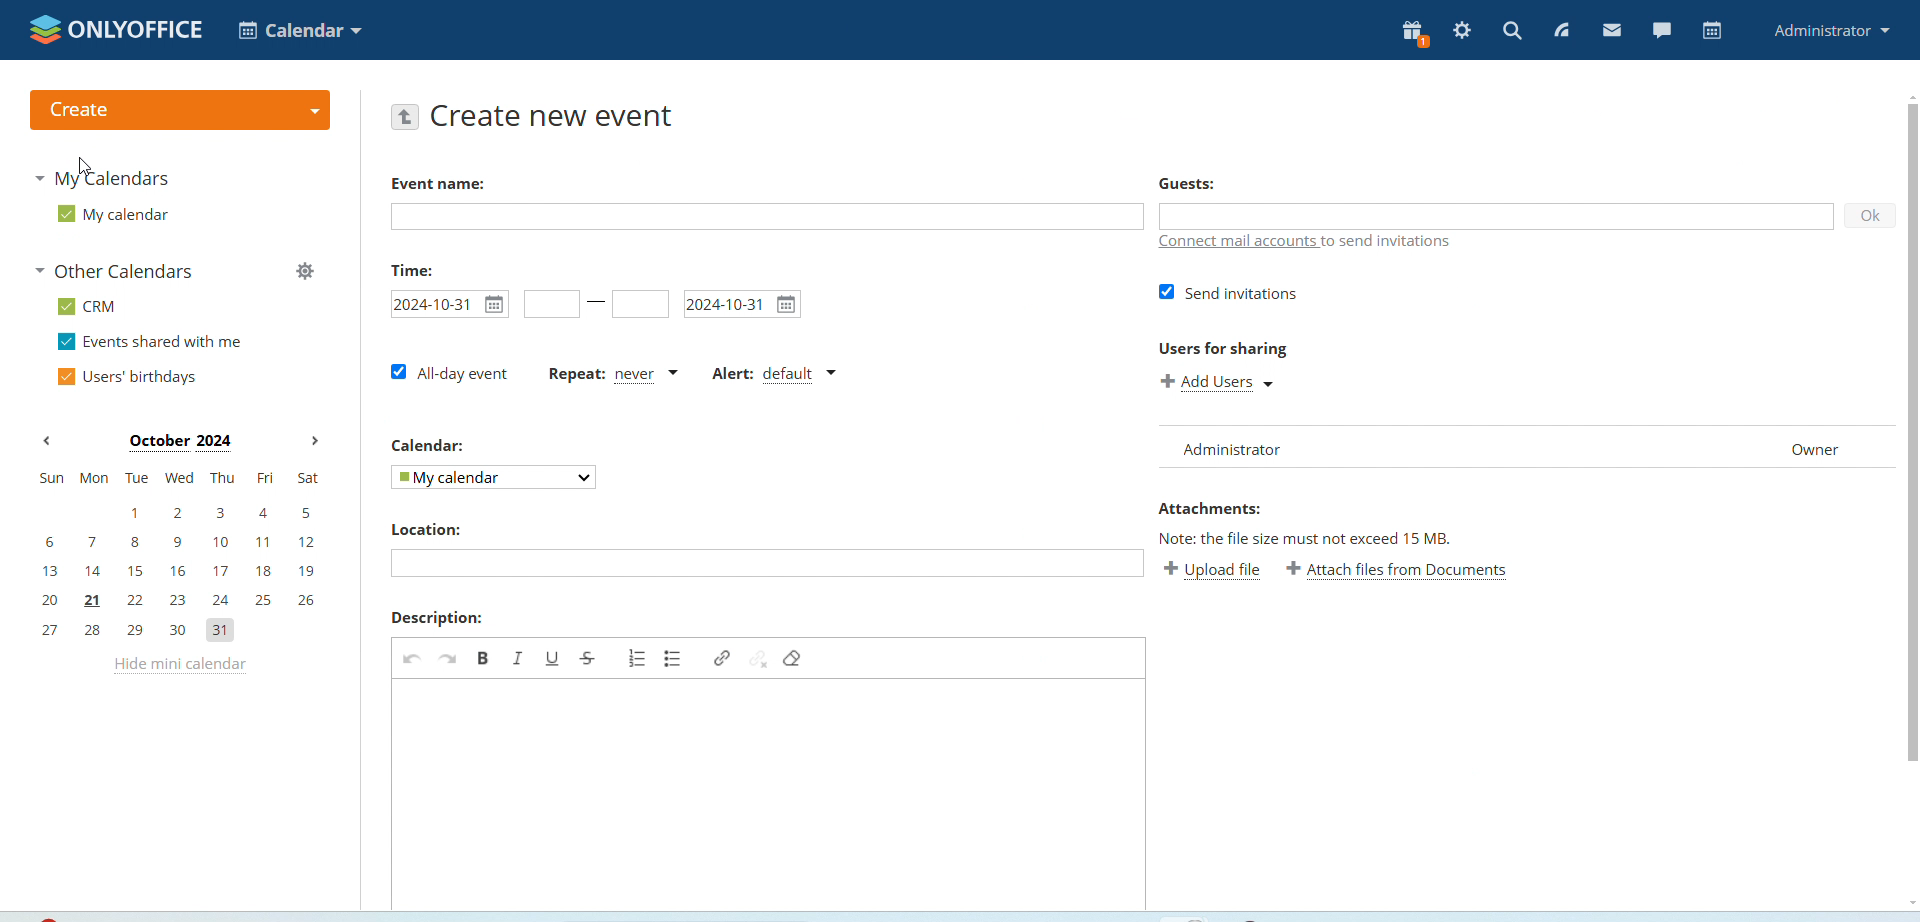 Image resolution: width=1920 pixels, height=922 pixels. What do you see at coordinates (1833, 30) in the screenshot?
I see `administrator` at bounding box center [1833, 30].